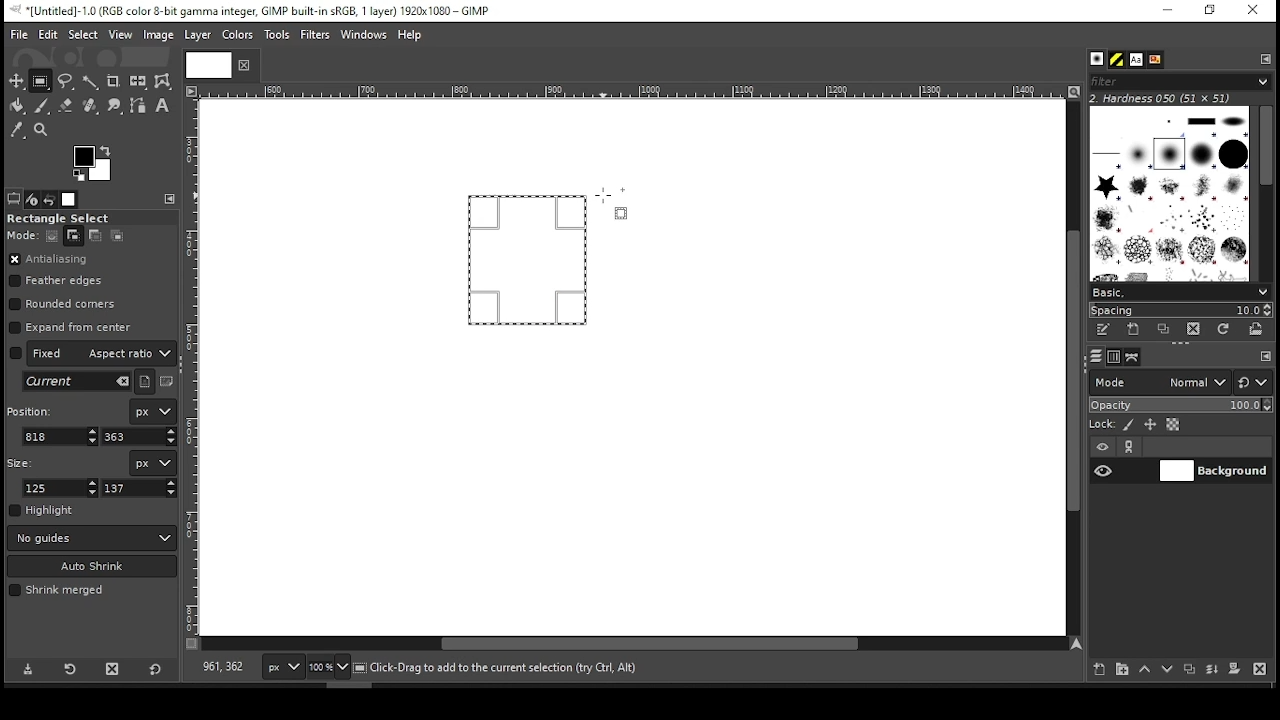 This screenshot has width=1280, height=720. I want to click on unit, so click(154, 412).